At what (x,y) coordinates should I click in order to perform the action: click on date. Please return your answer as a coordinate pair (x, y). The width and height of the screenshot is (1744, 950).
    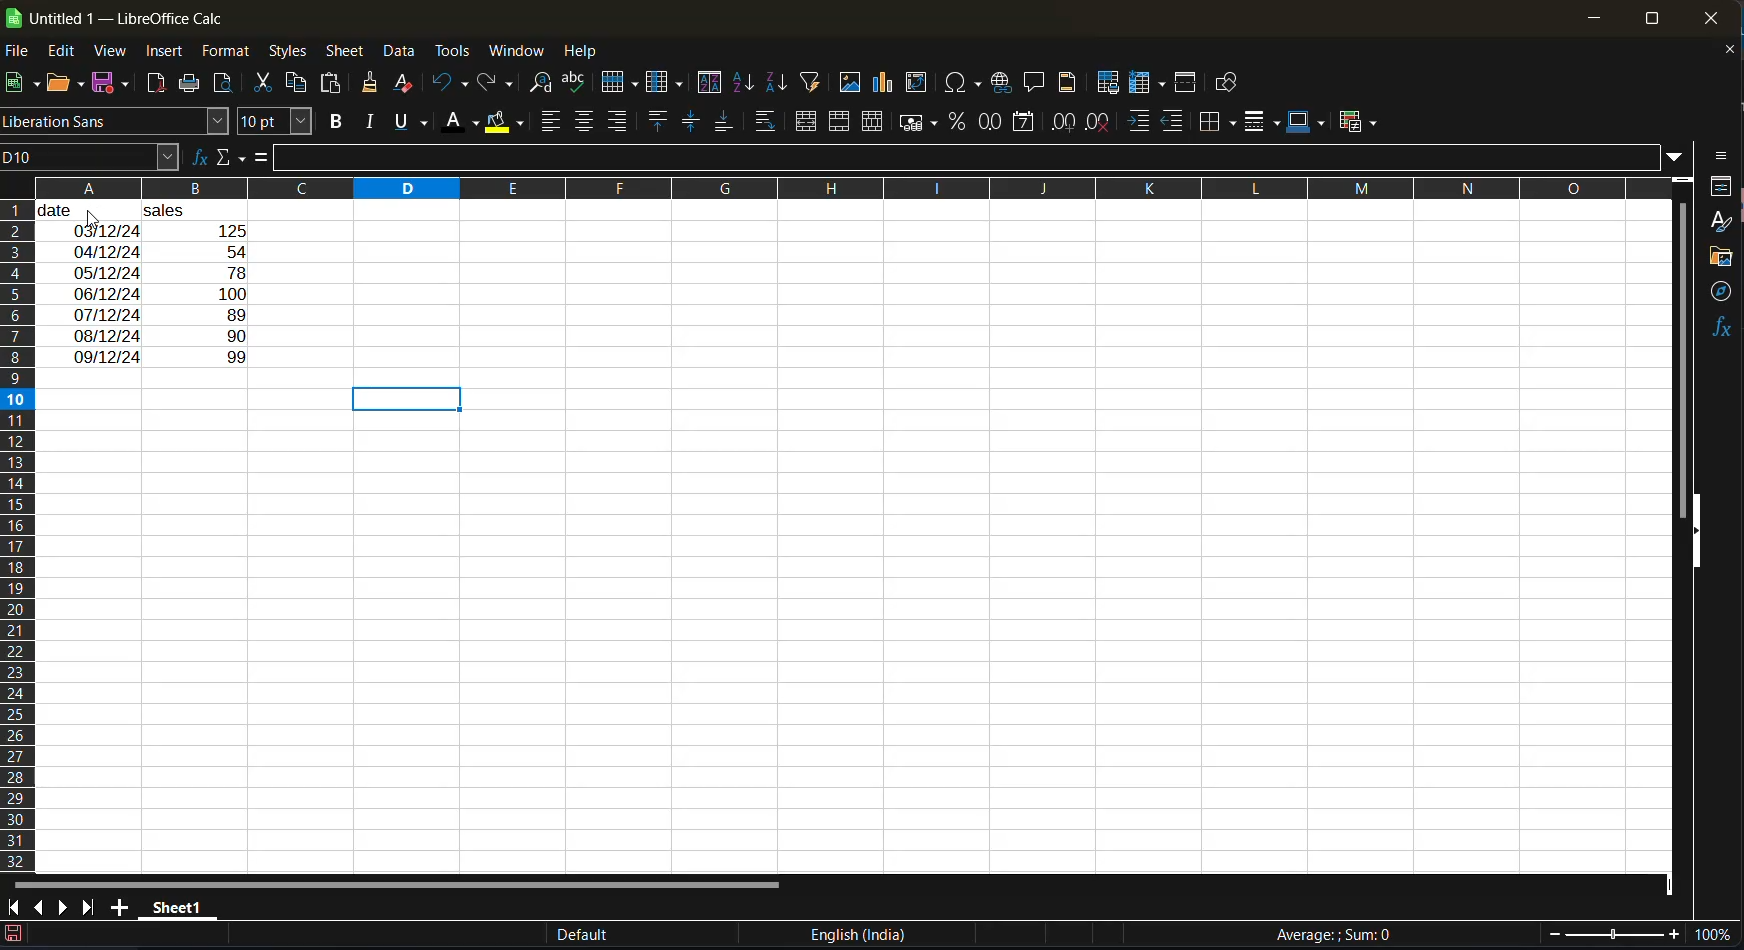
    Looking at the image, I should click on (81, 210).